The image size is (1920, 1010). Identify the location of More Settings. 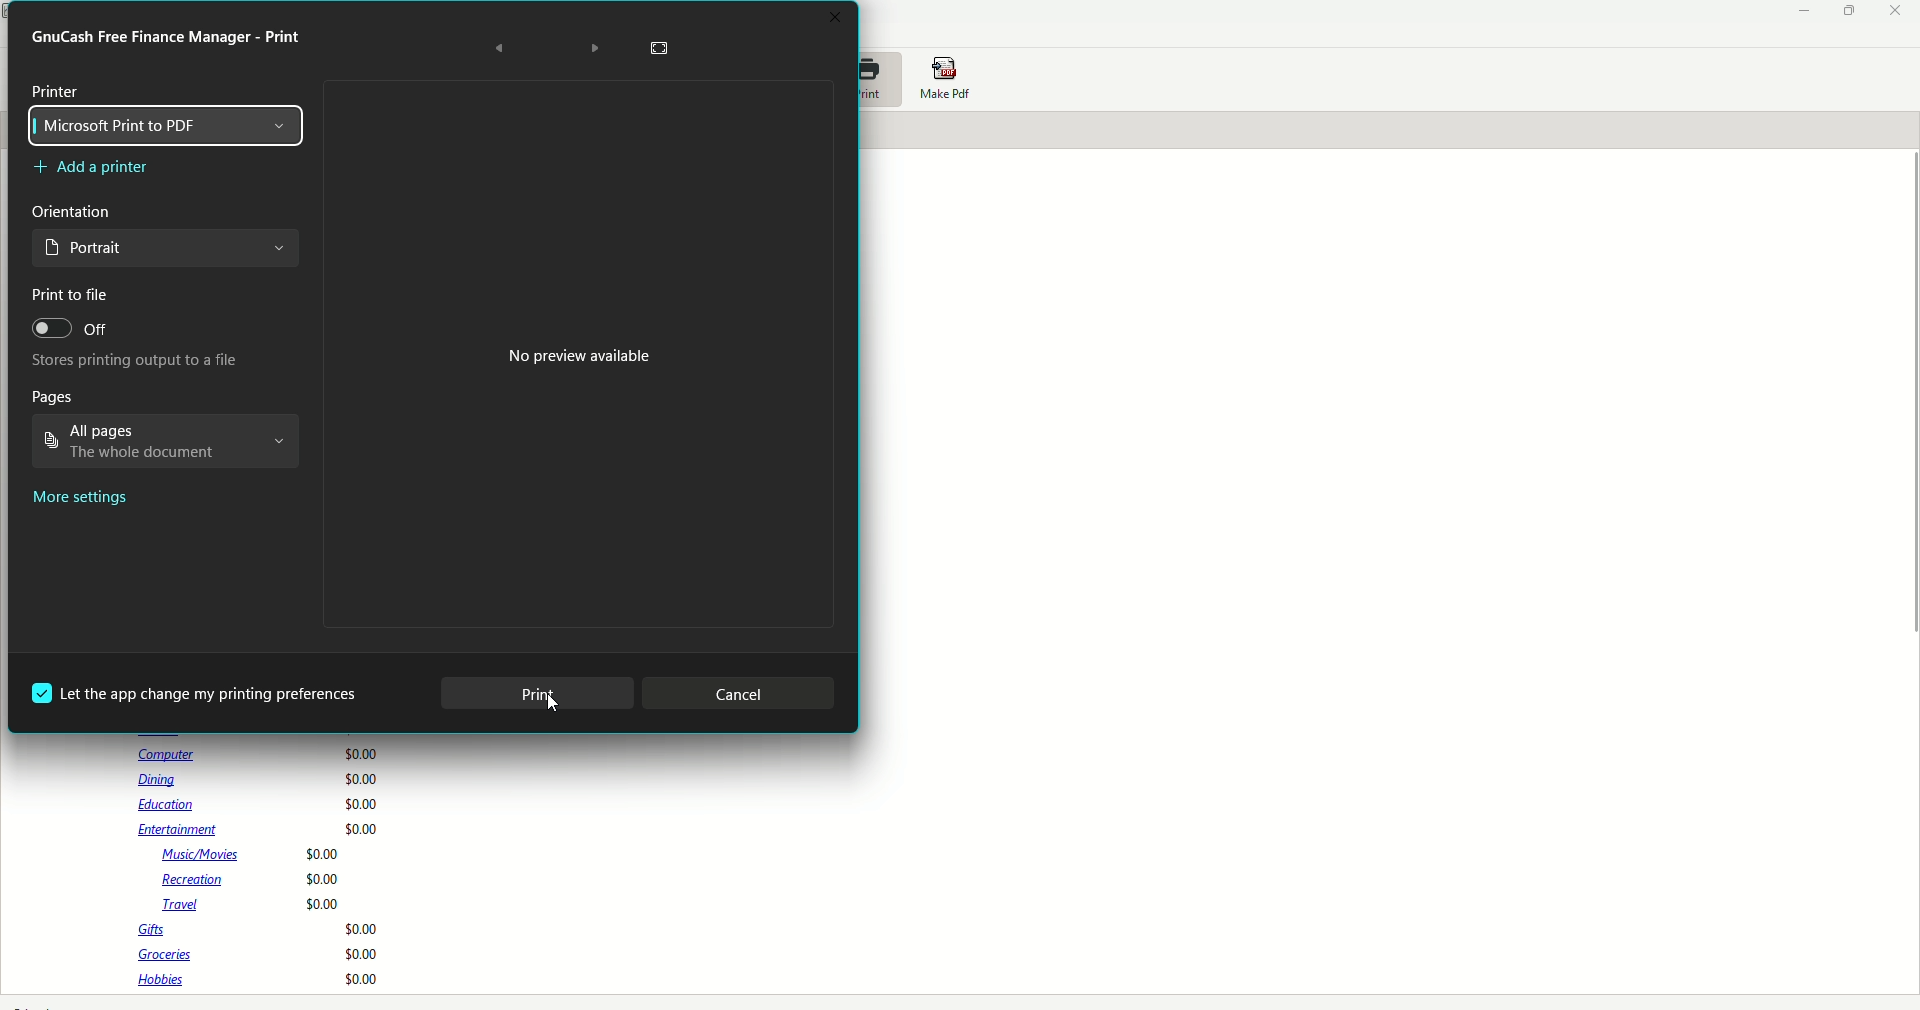
(83, 500).